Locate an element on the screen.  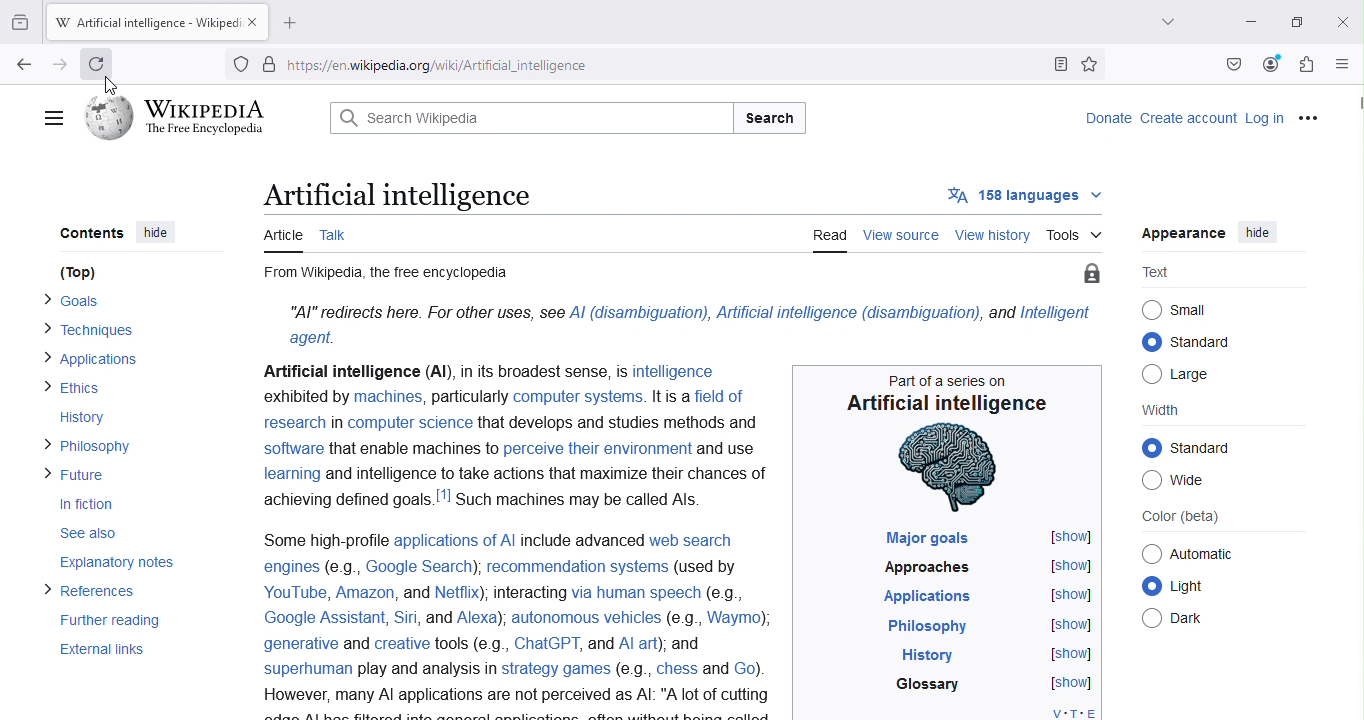
History is located at coordinates (924, 657).